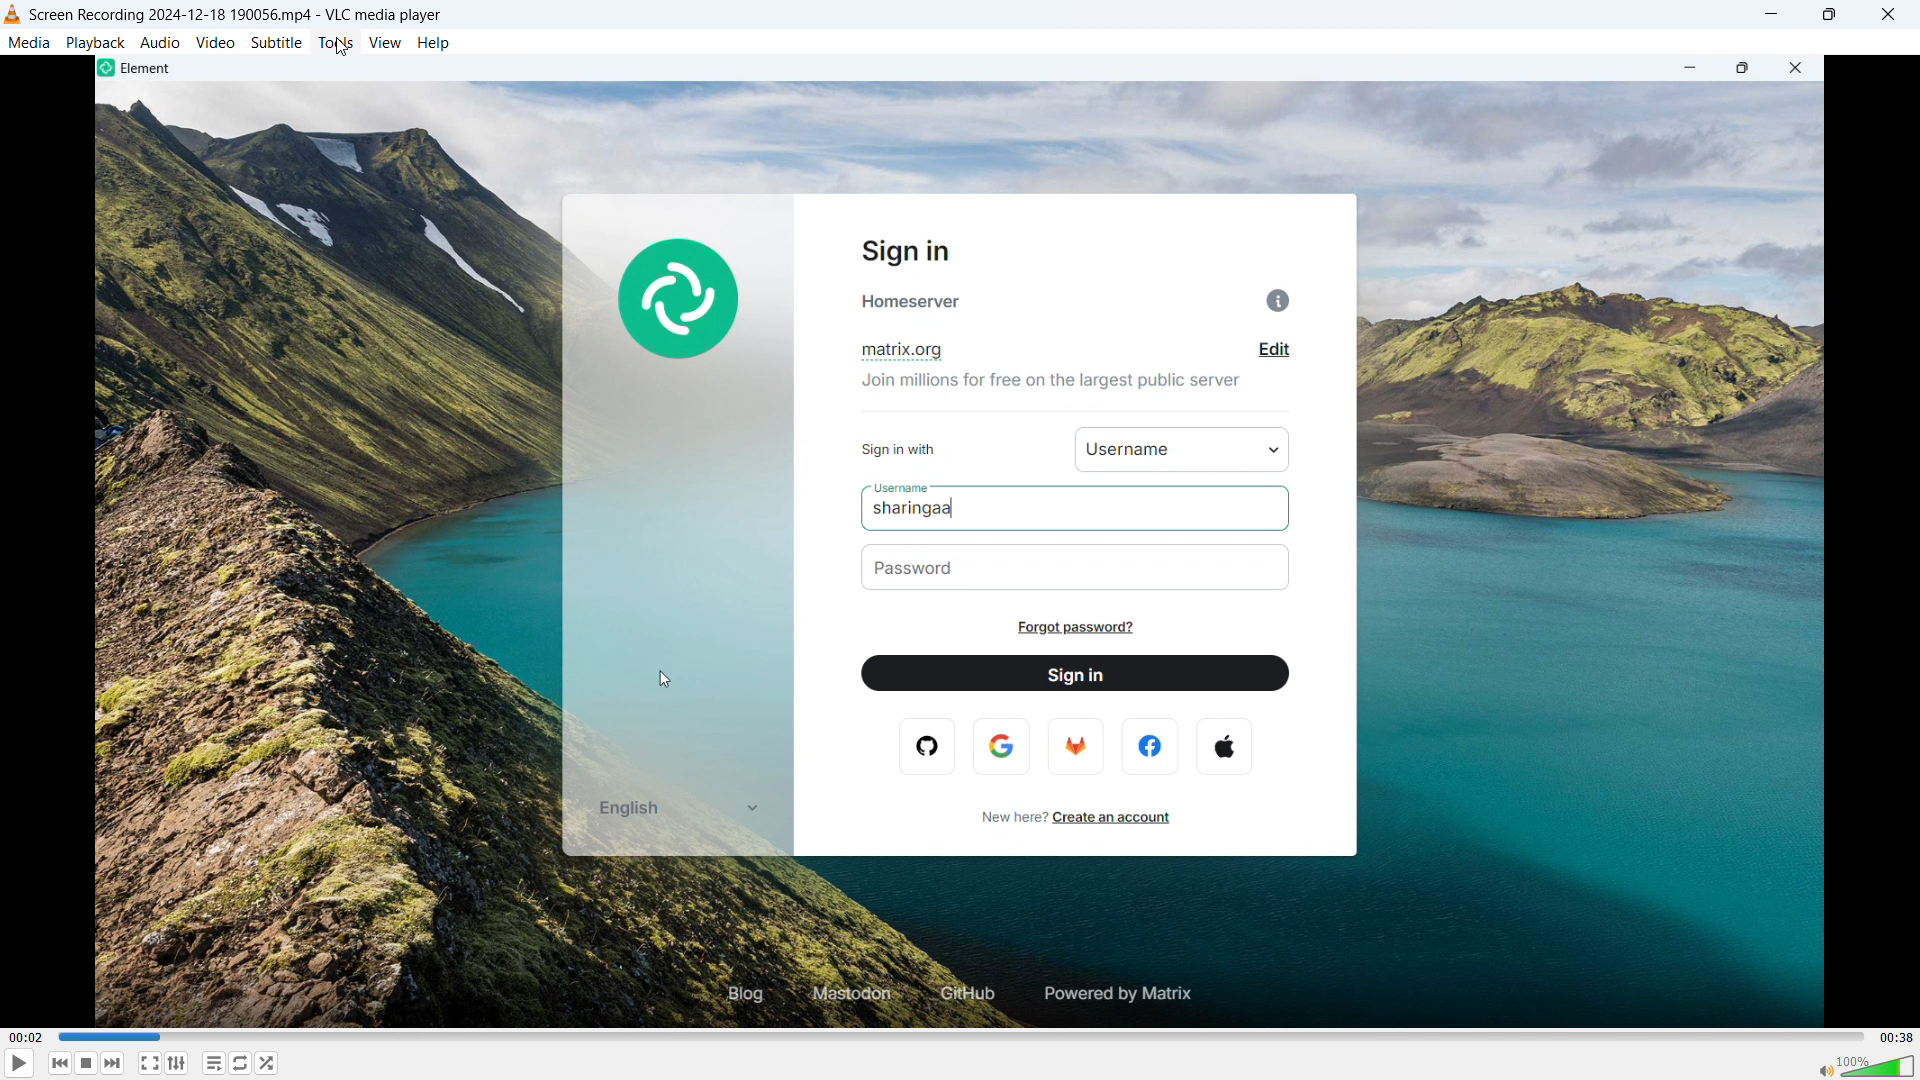 This screenshot has width=1920, height=1080. What do you see at coordinates (113, 1063) in the screenshot?
I see `forward or next media` at bounding box center [113, 1063].